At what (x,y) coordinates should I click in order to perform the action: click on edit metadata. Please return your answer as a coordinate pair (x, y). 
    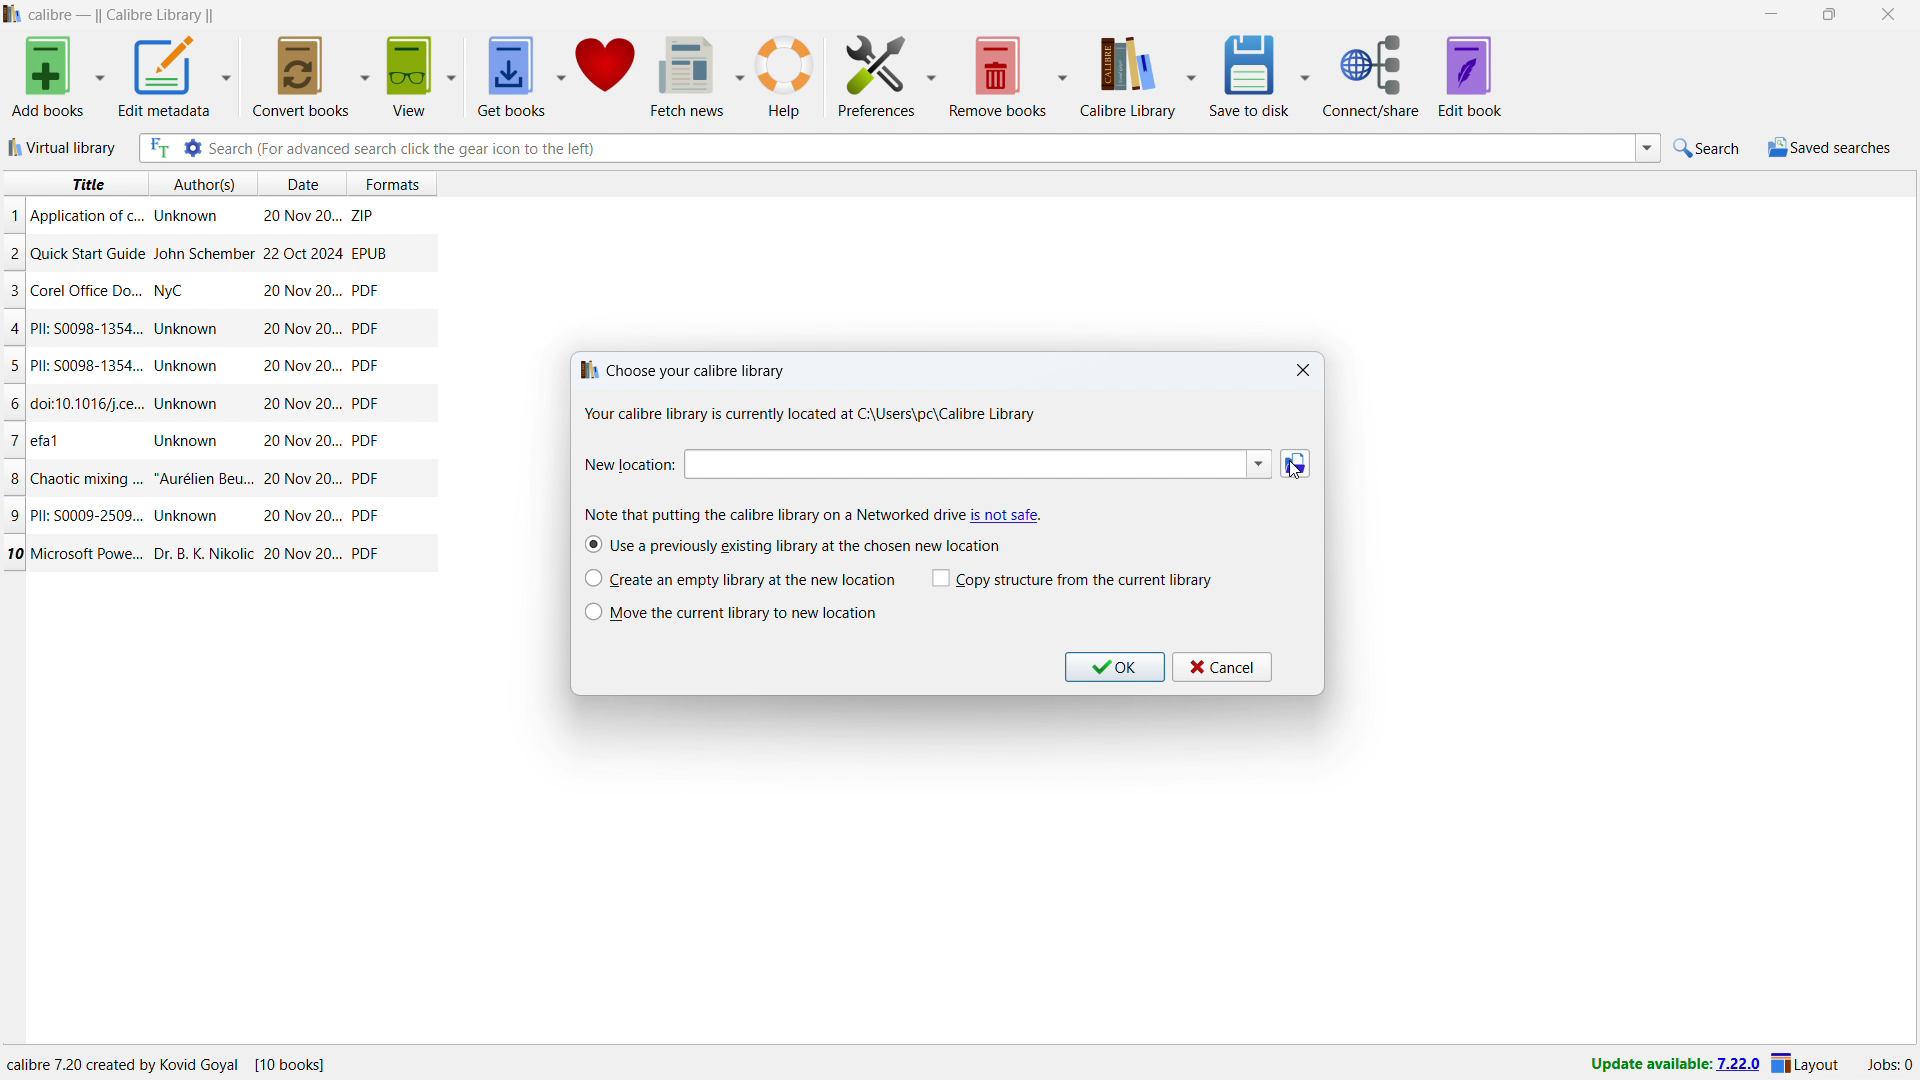
    Looking at the image, I should click on (162, 76).